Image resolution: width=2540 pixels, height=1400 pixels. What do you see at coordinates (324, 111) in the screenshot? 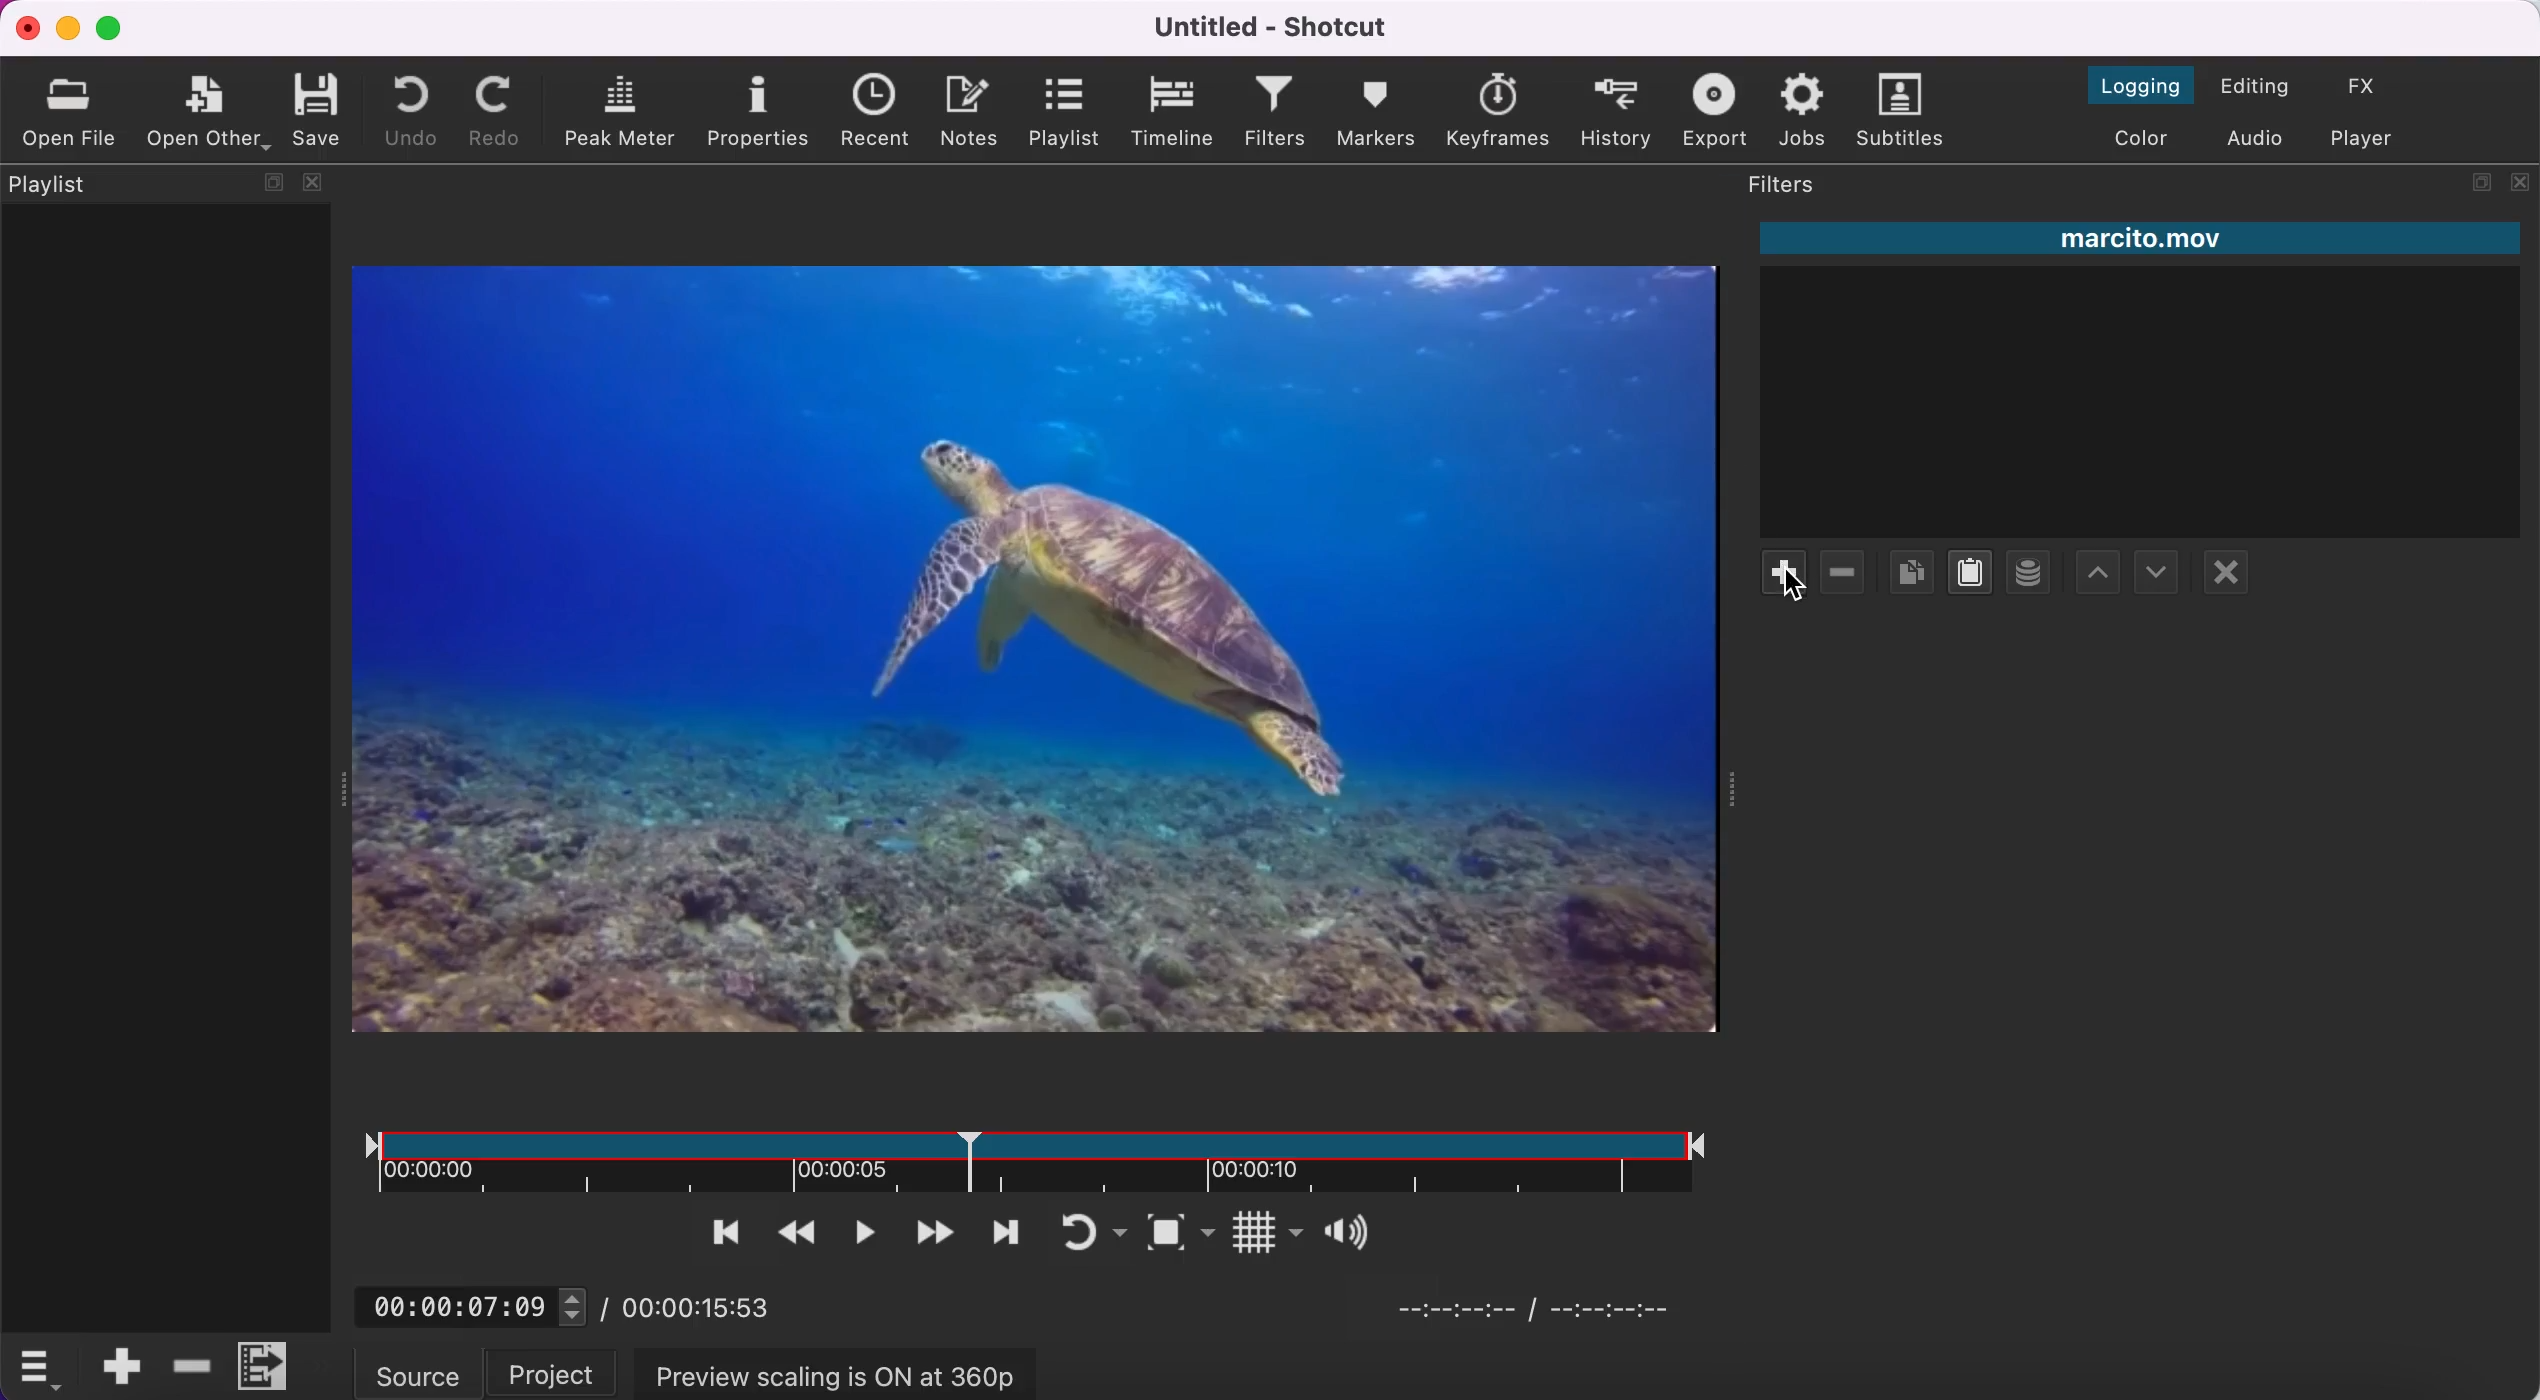
I see `save` at bounding box center [324, 111].